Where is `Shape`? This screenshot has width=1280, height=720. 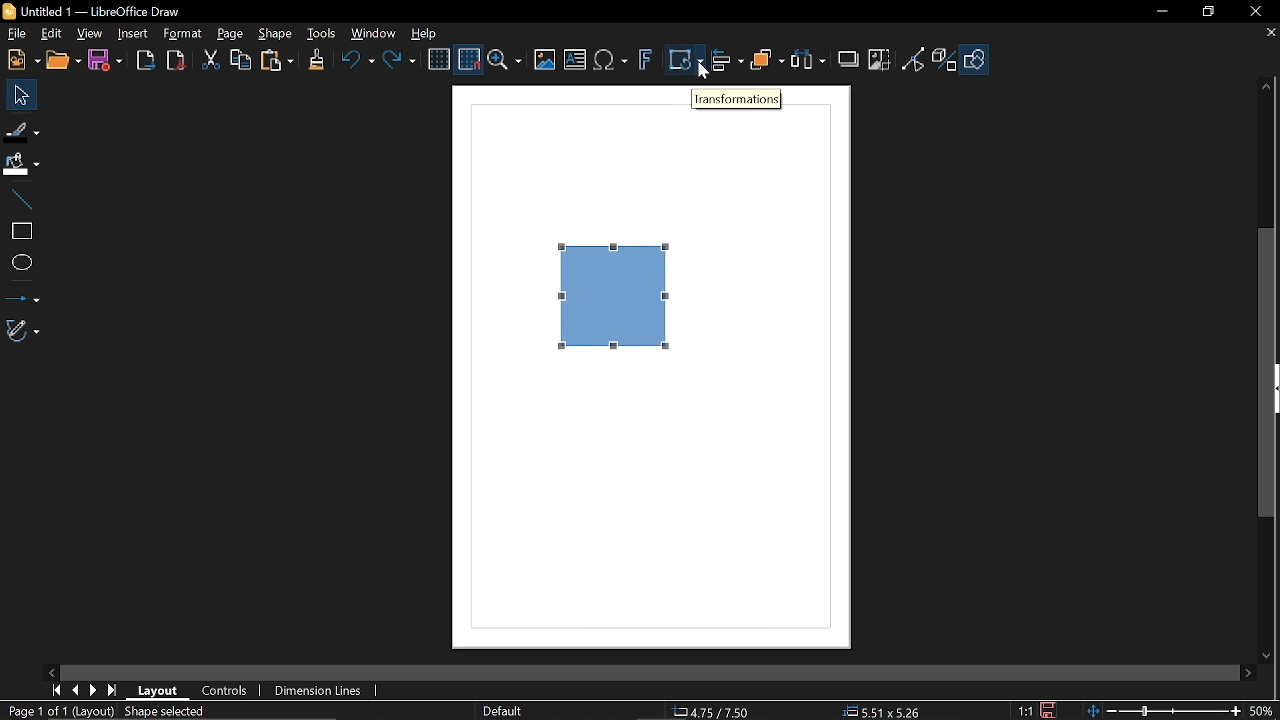
Shape is located at coordinates (274, 34).